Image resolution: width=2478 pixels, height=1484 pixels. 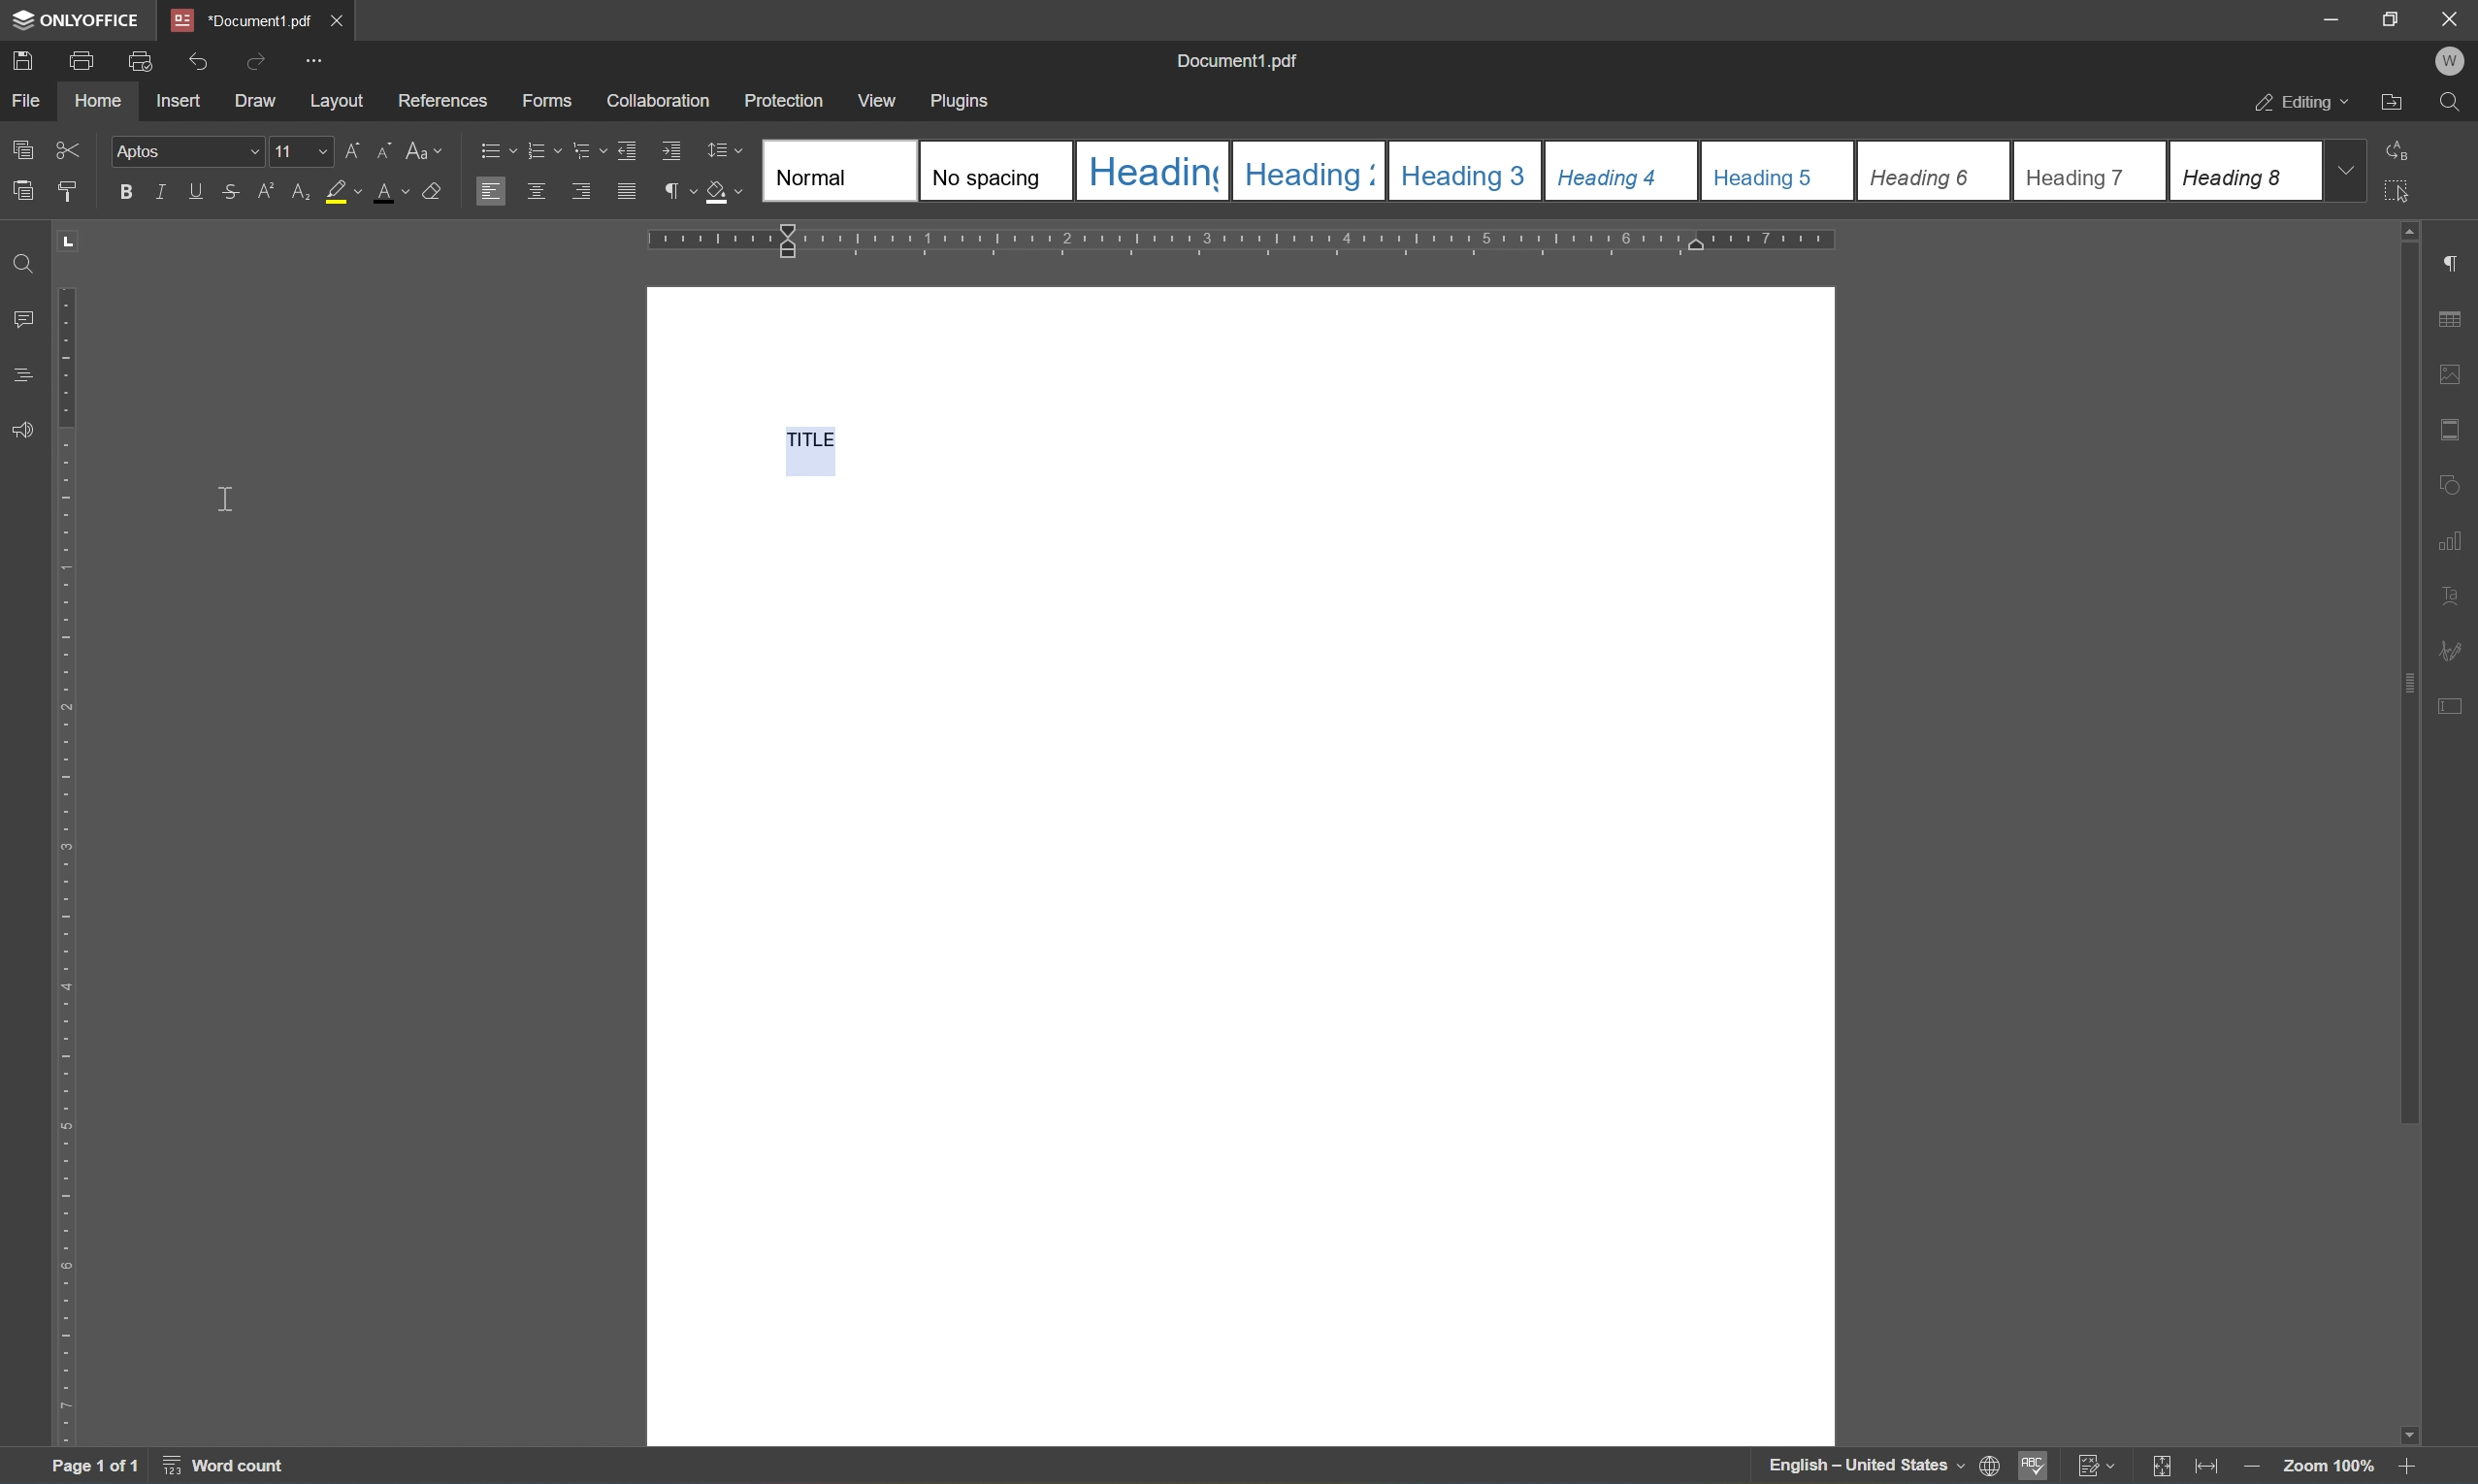 What do you see at coordinates (2455, 483) in the screenshot?
I see `shape settings` at bounding box center [2455, 483].